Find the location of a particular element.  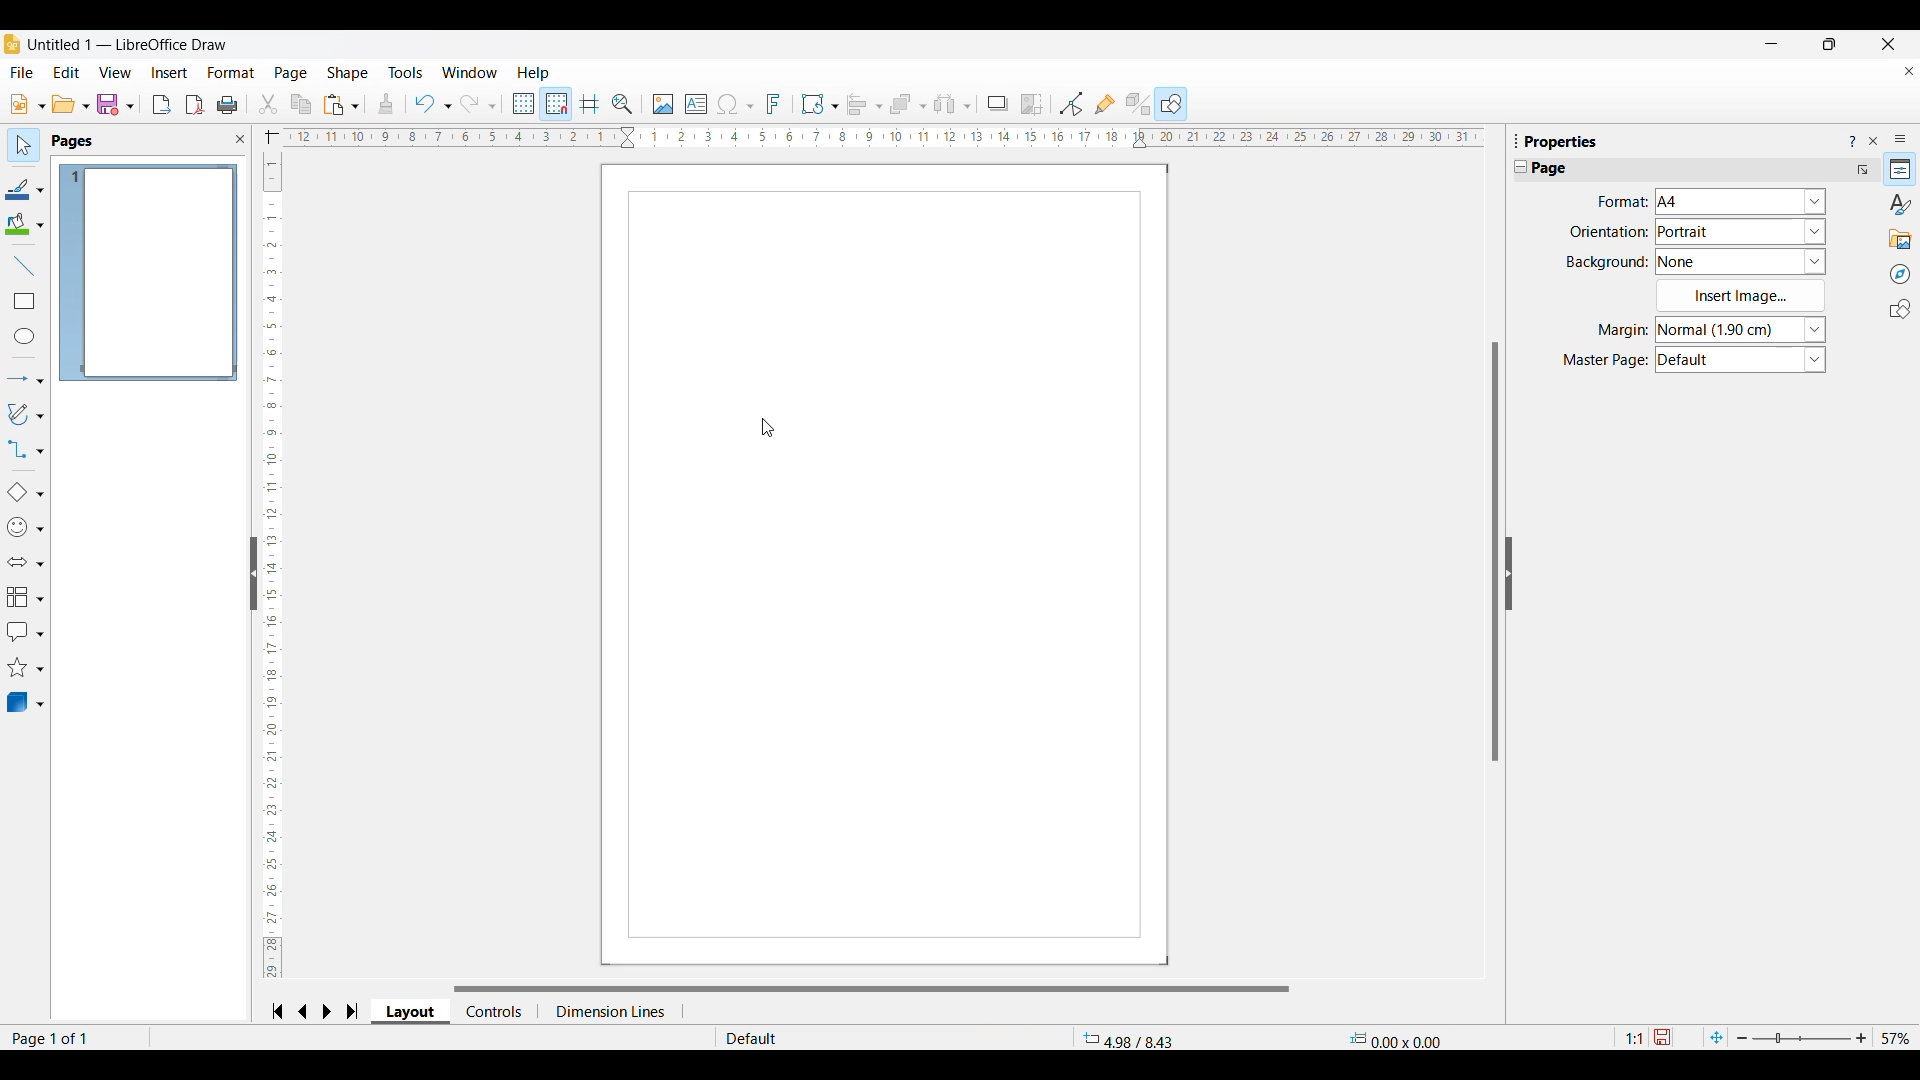

Edit menu is located at coordinates (67, 73).